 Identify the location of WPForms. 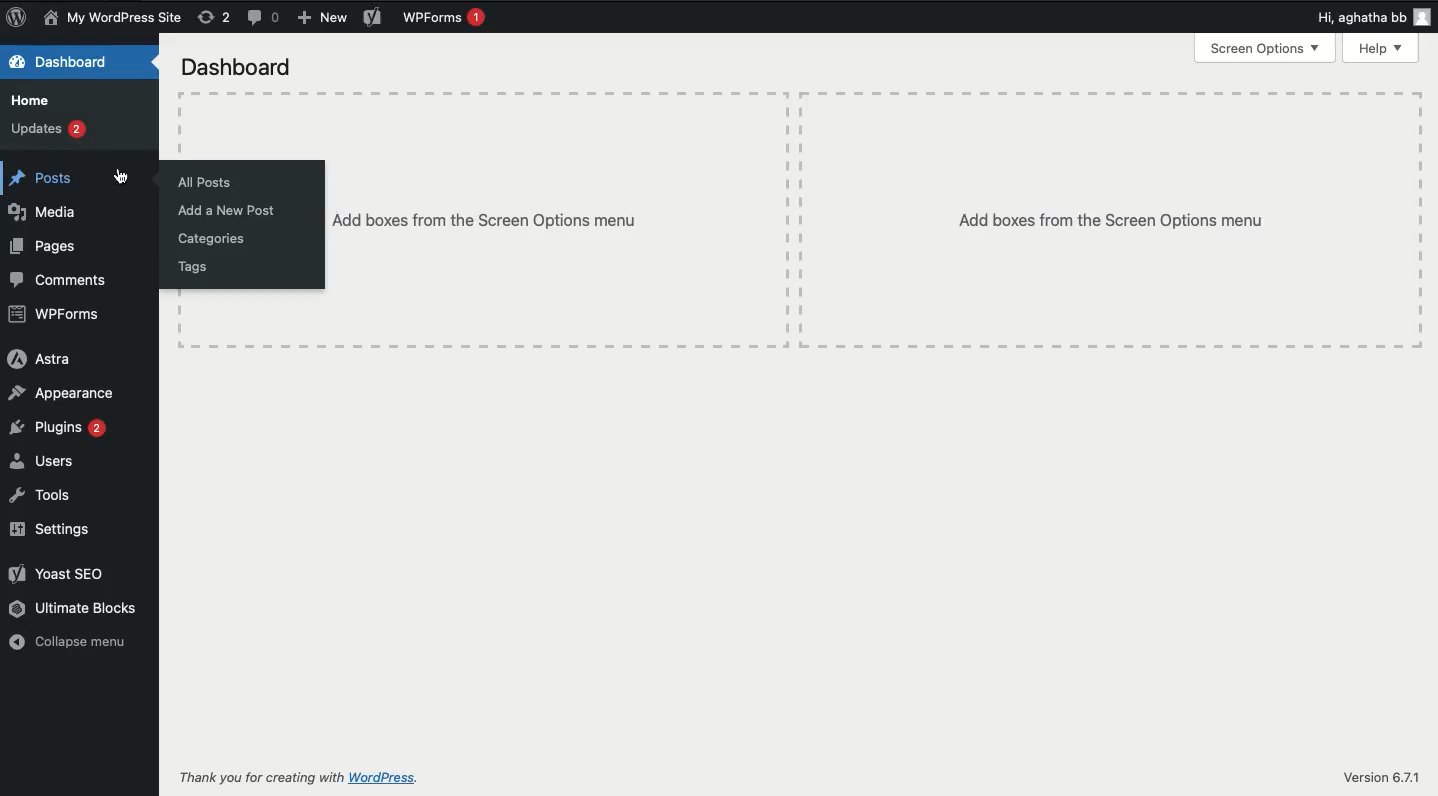
(445, 18).